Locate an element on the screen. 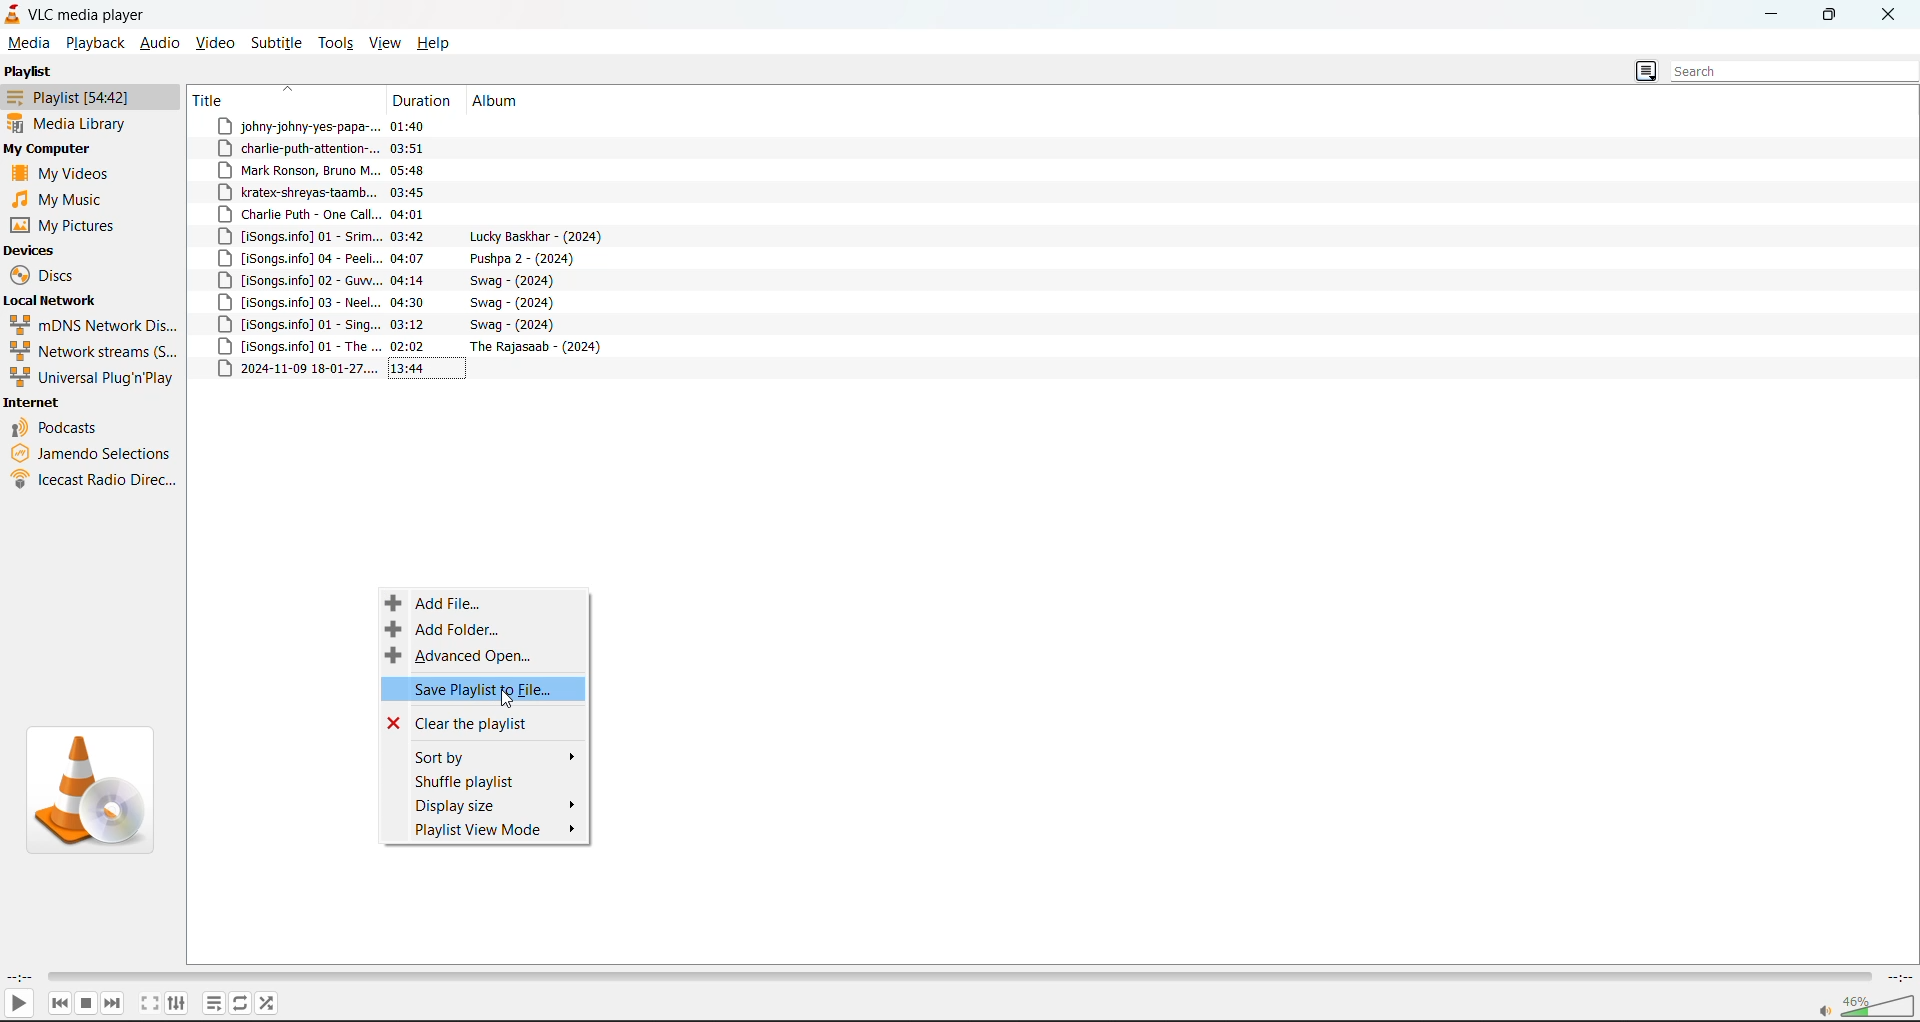 Image resolution: width=1920 pixels, height=1022 pixels. volume is located at coordinates (1866, 1007).